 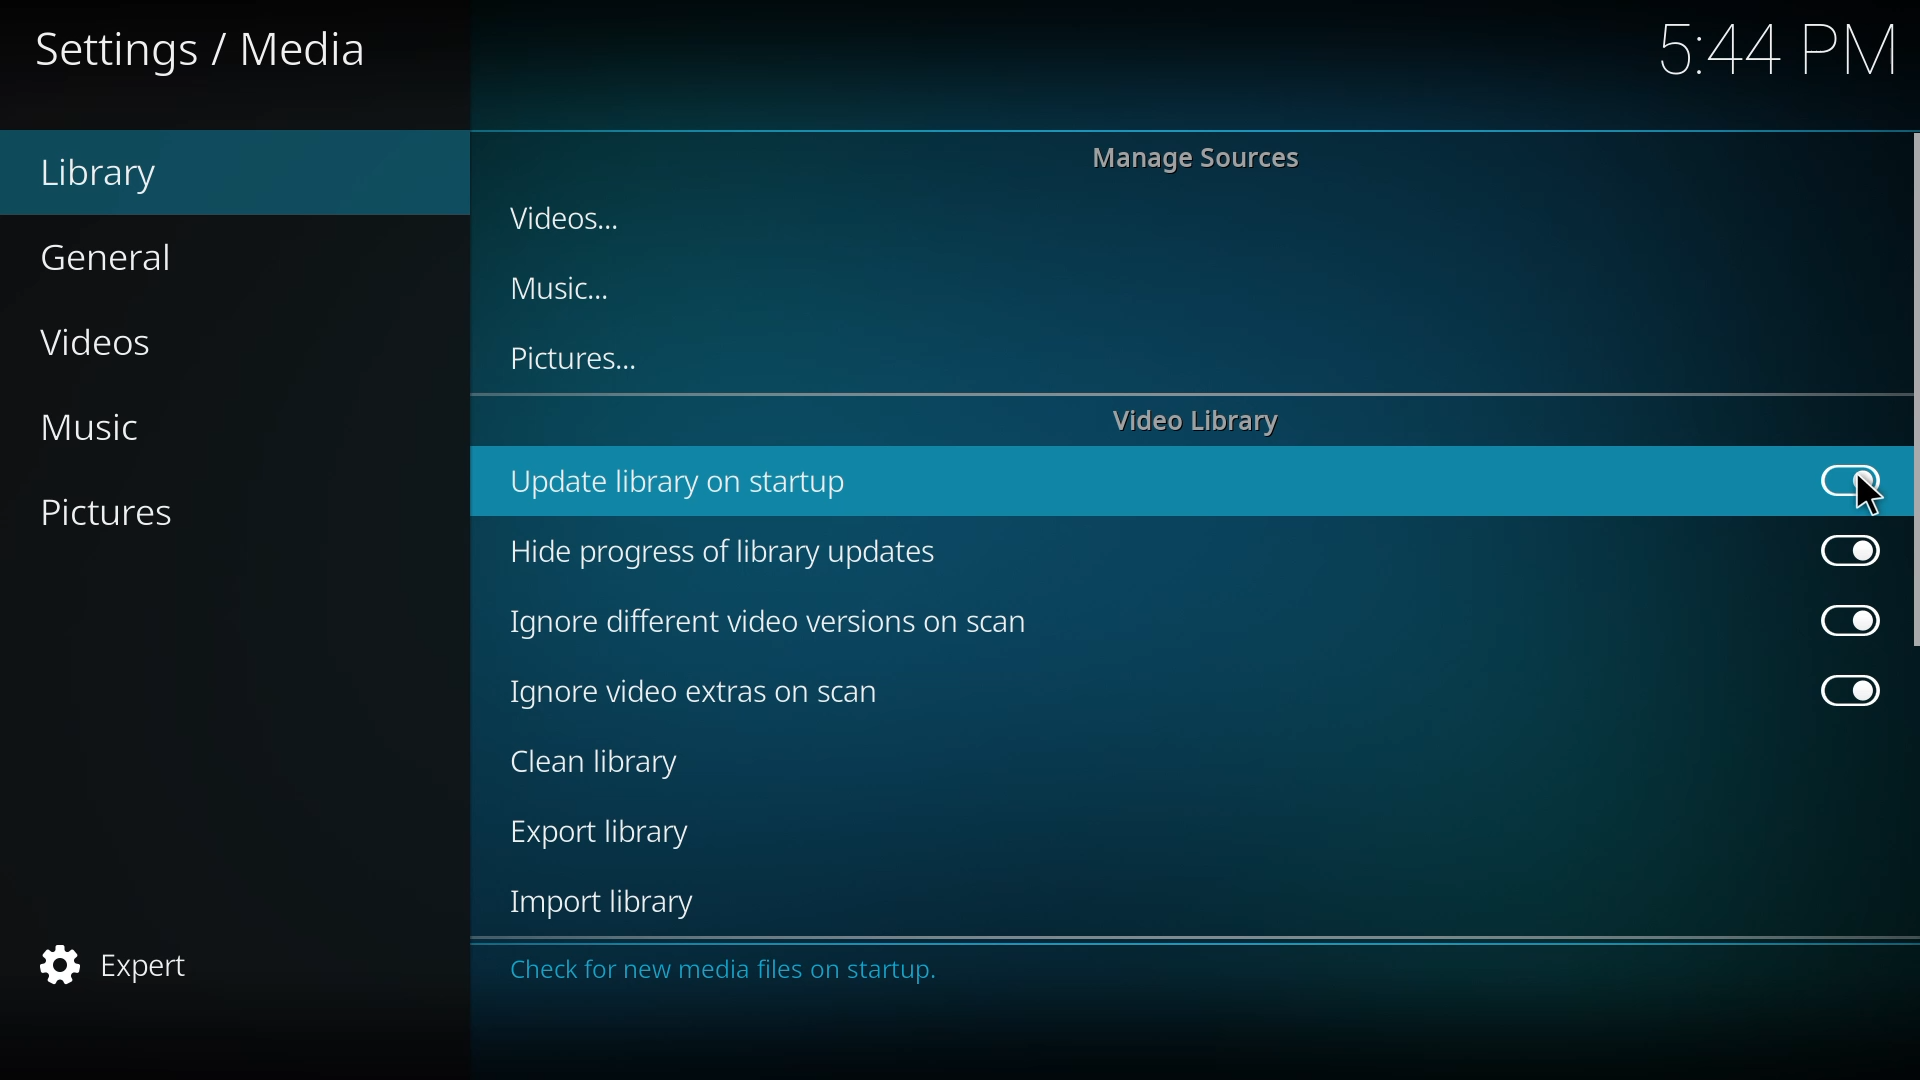 I want to click on Check for new media files on startup., so click(x=722, y=976).